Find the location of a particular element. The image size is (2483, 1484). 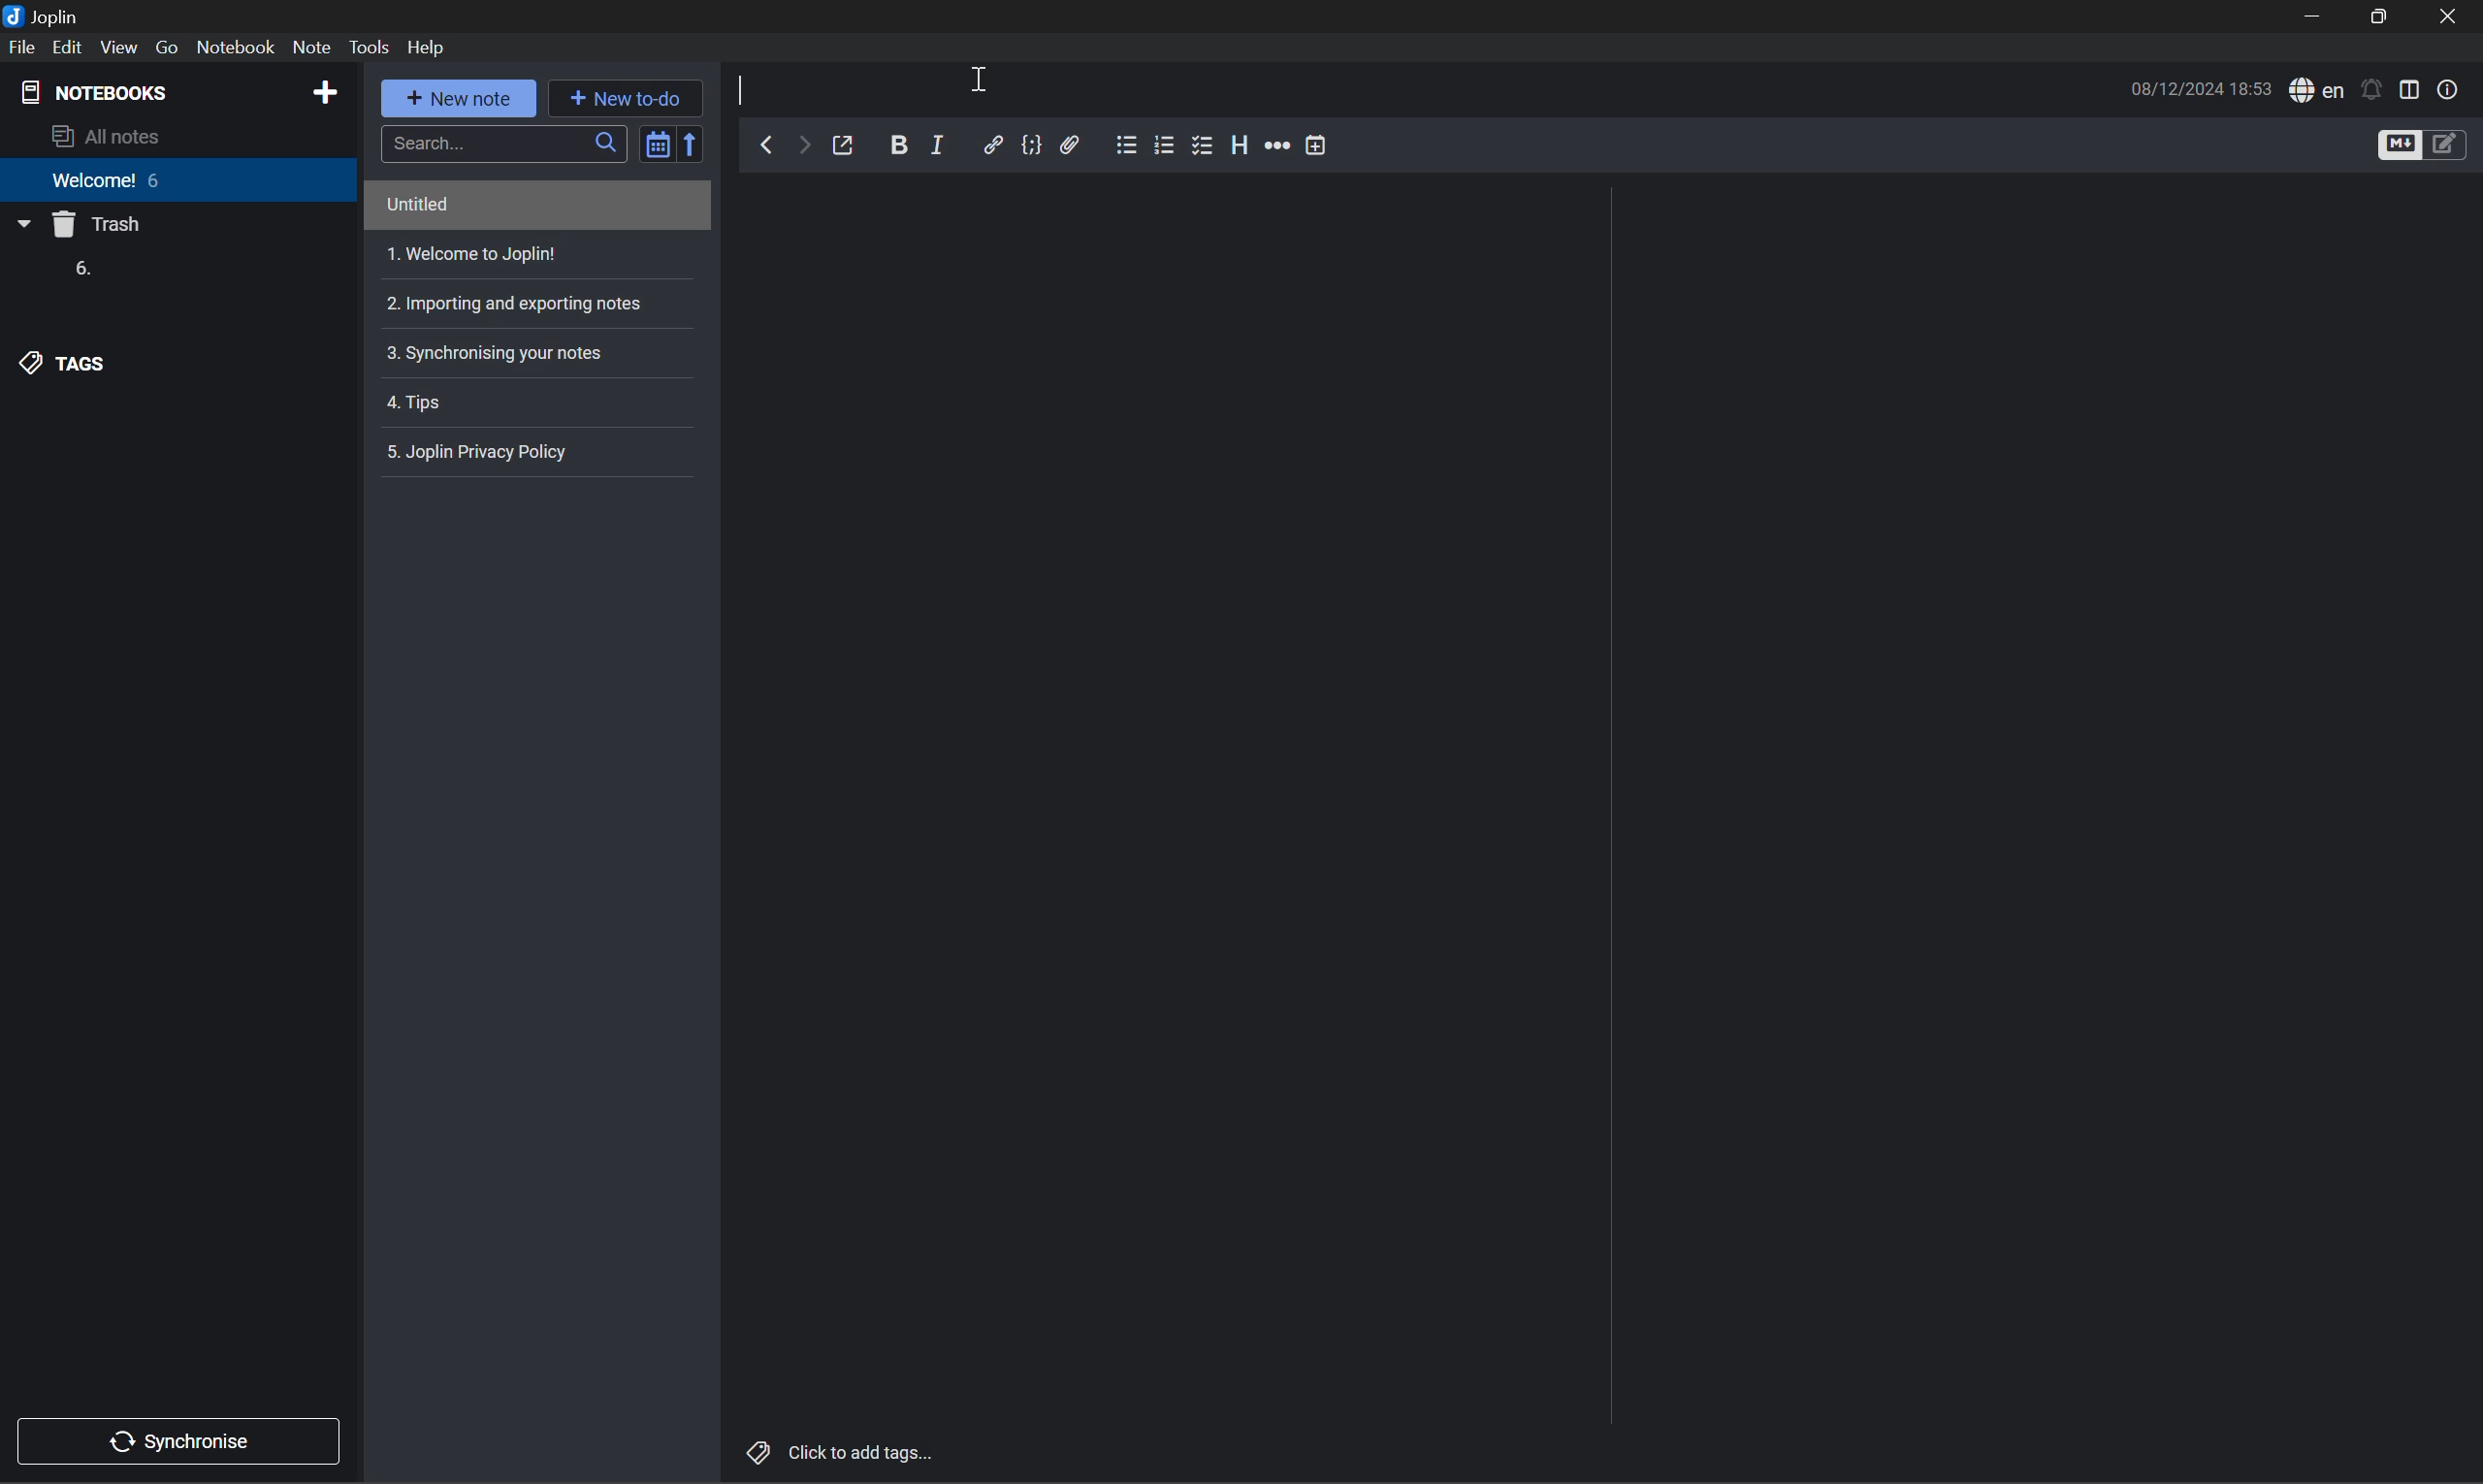

Bullet list is located at coordinates (1127, 142).